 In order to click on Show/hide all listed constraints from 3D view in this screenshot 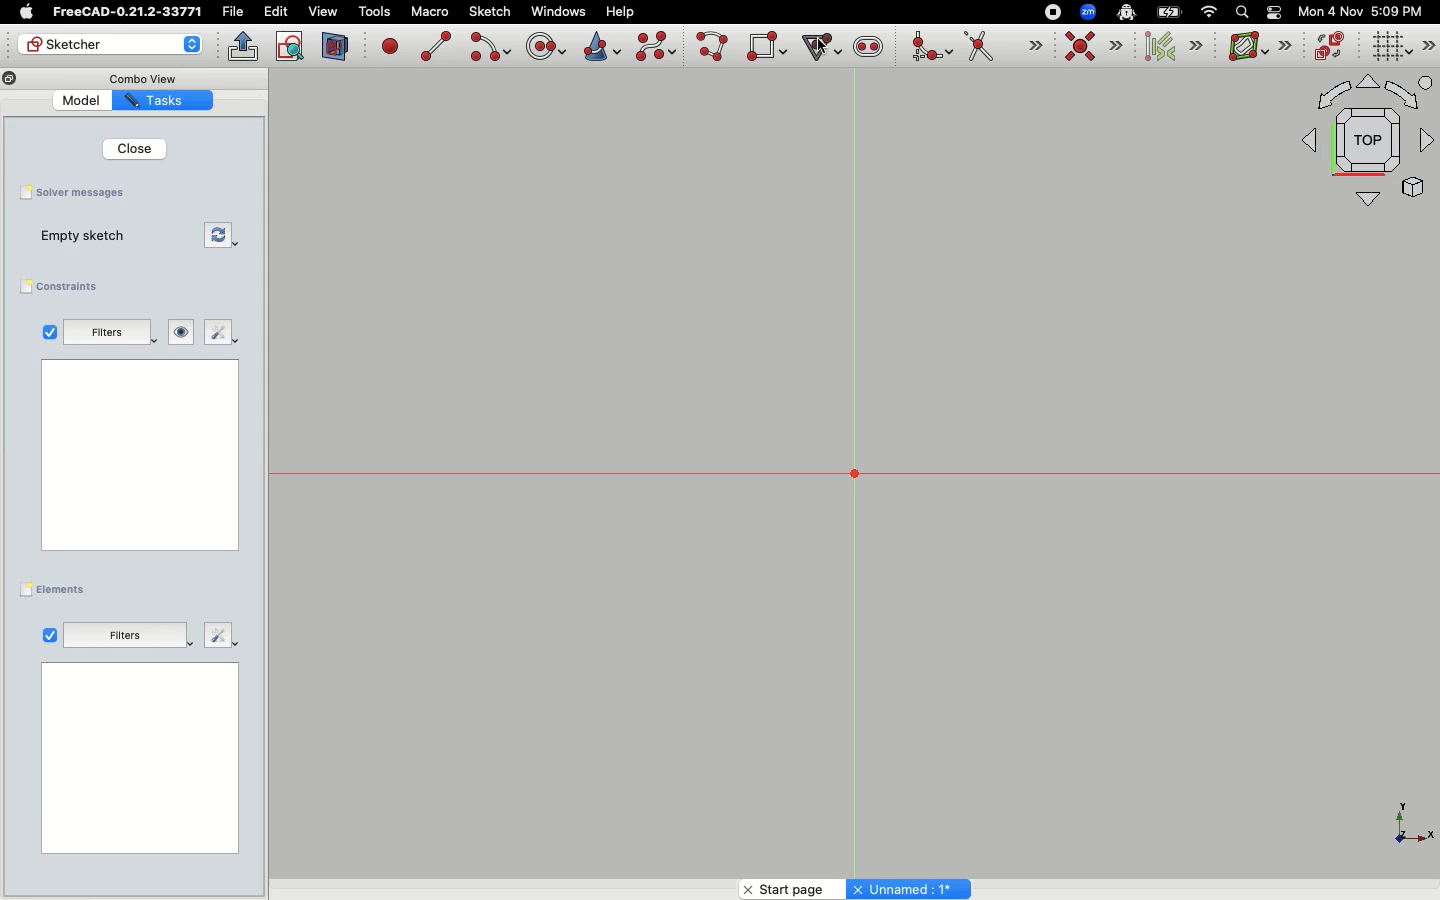, I will do `click(184, 330)`.